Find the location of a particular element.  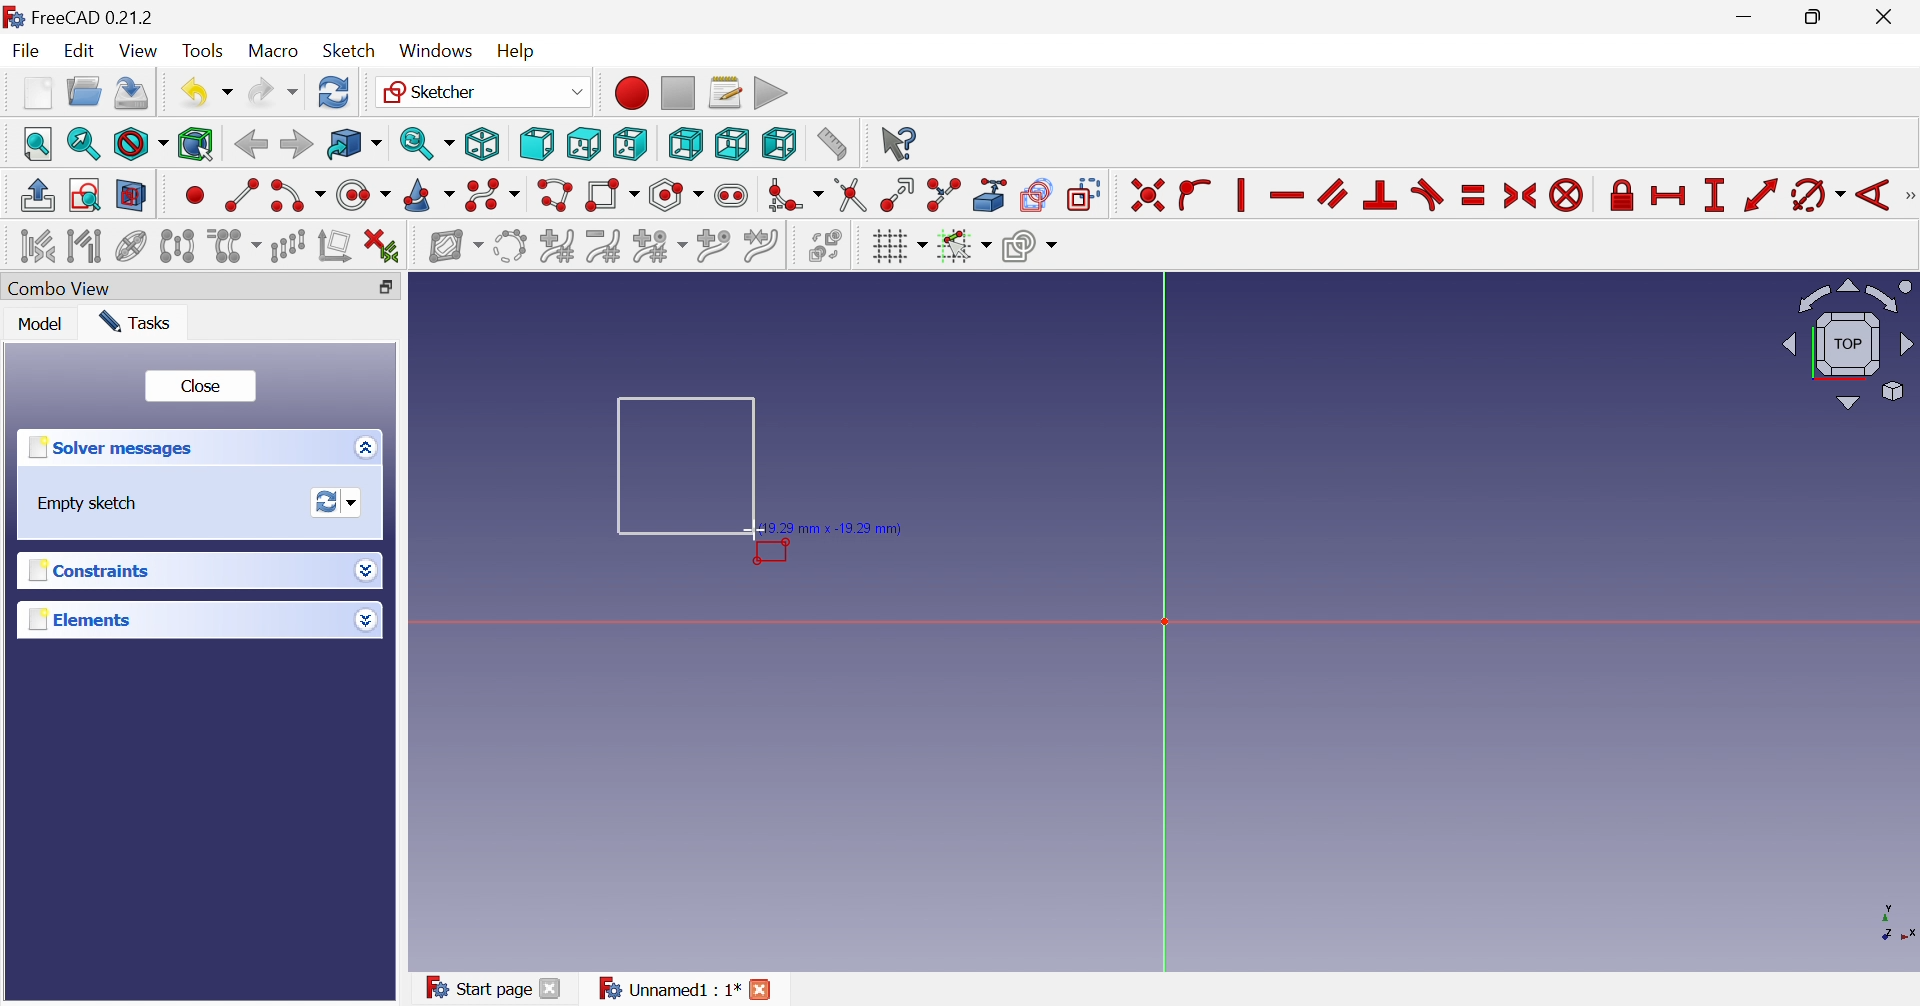

Isometric is located at coordinates (481, 145).